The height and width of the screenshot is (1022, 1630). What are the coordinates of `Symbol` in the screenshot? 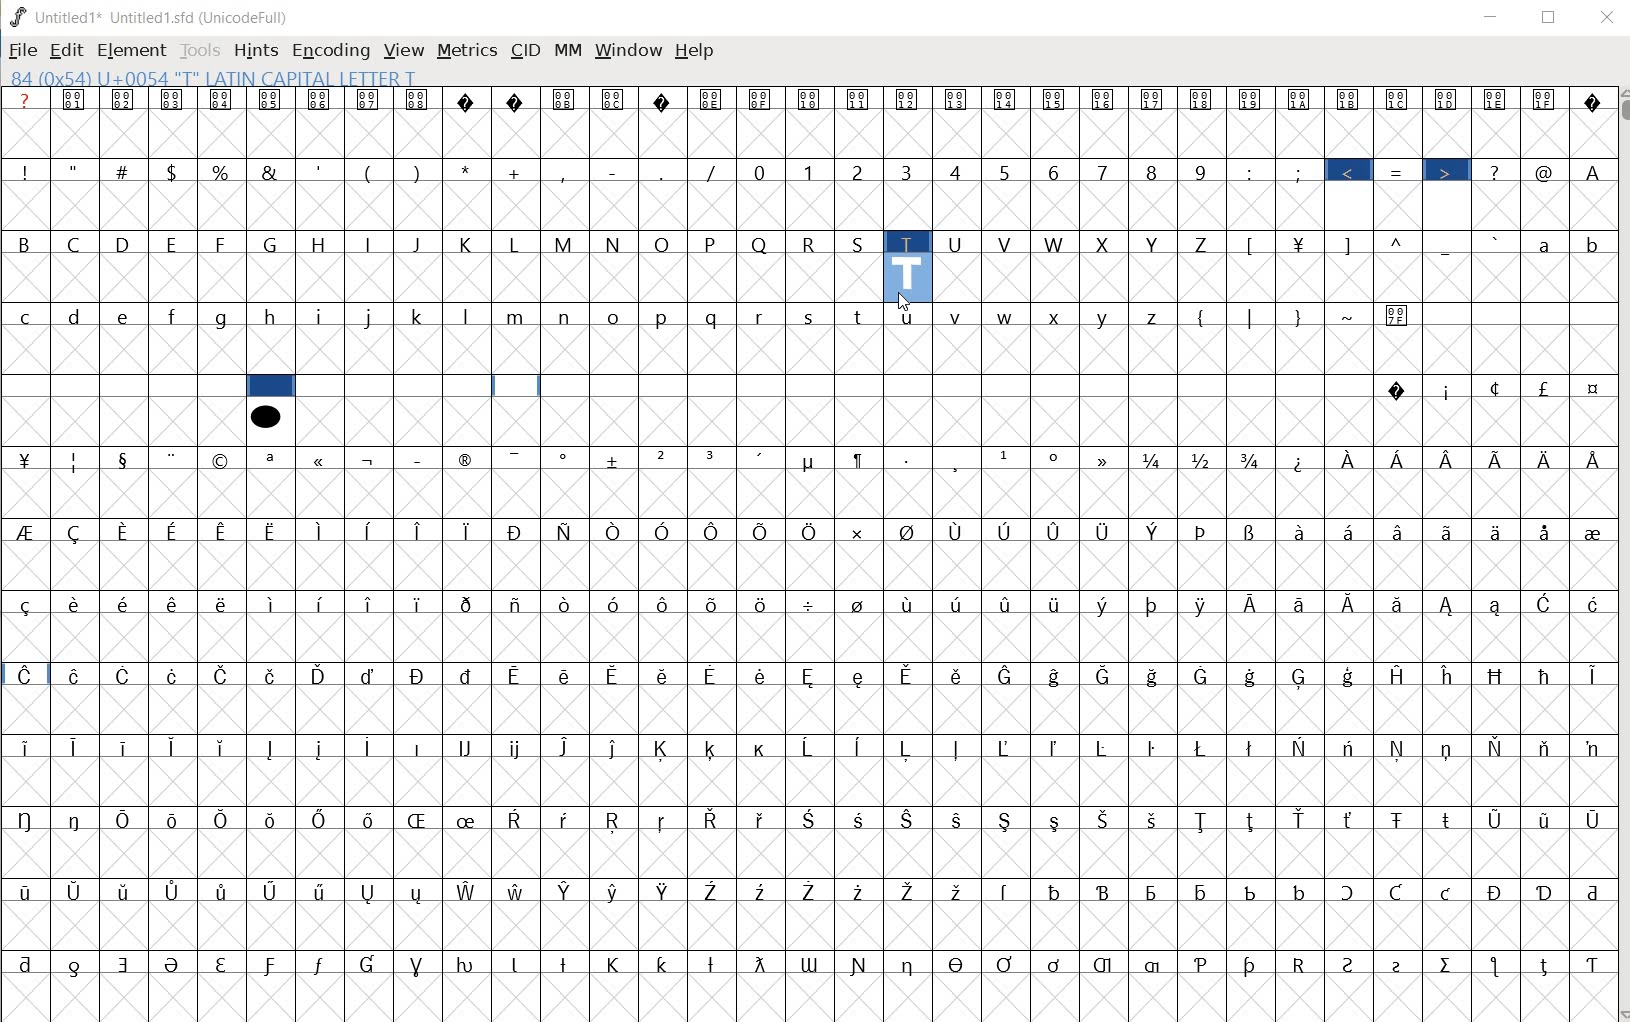 It's located at (812, 748).